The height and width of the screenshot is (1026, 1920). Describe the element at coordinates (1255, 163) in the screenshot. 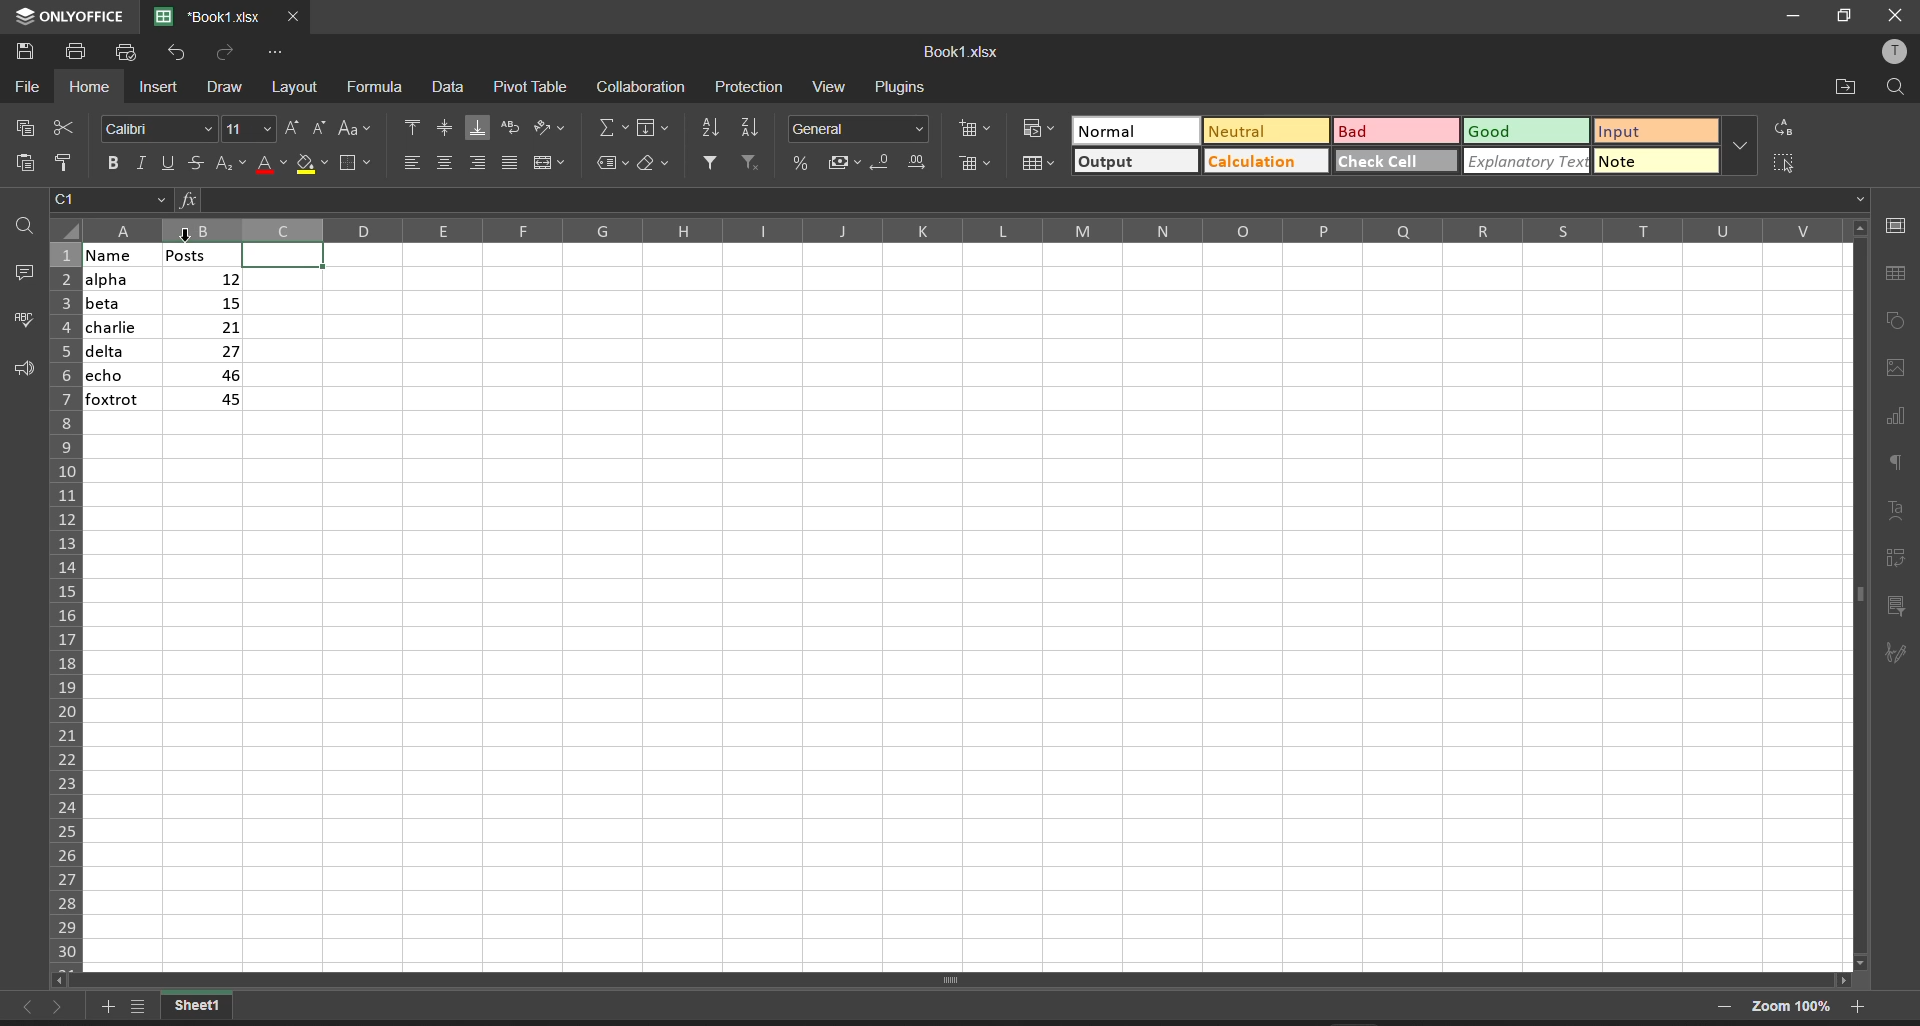

I see `Calculation` at that location.